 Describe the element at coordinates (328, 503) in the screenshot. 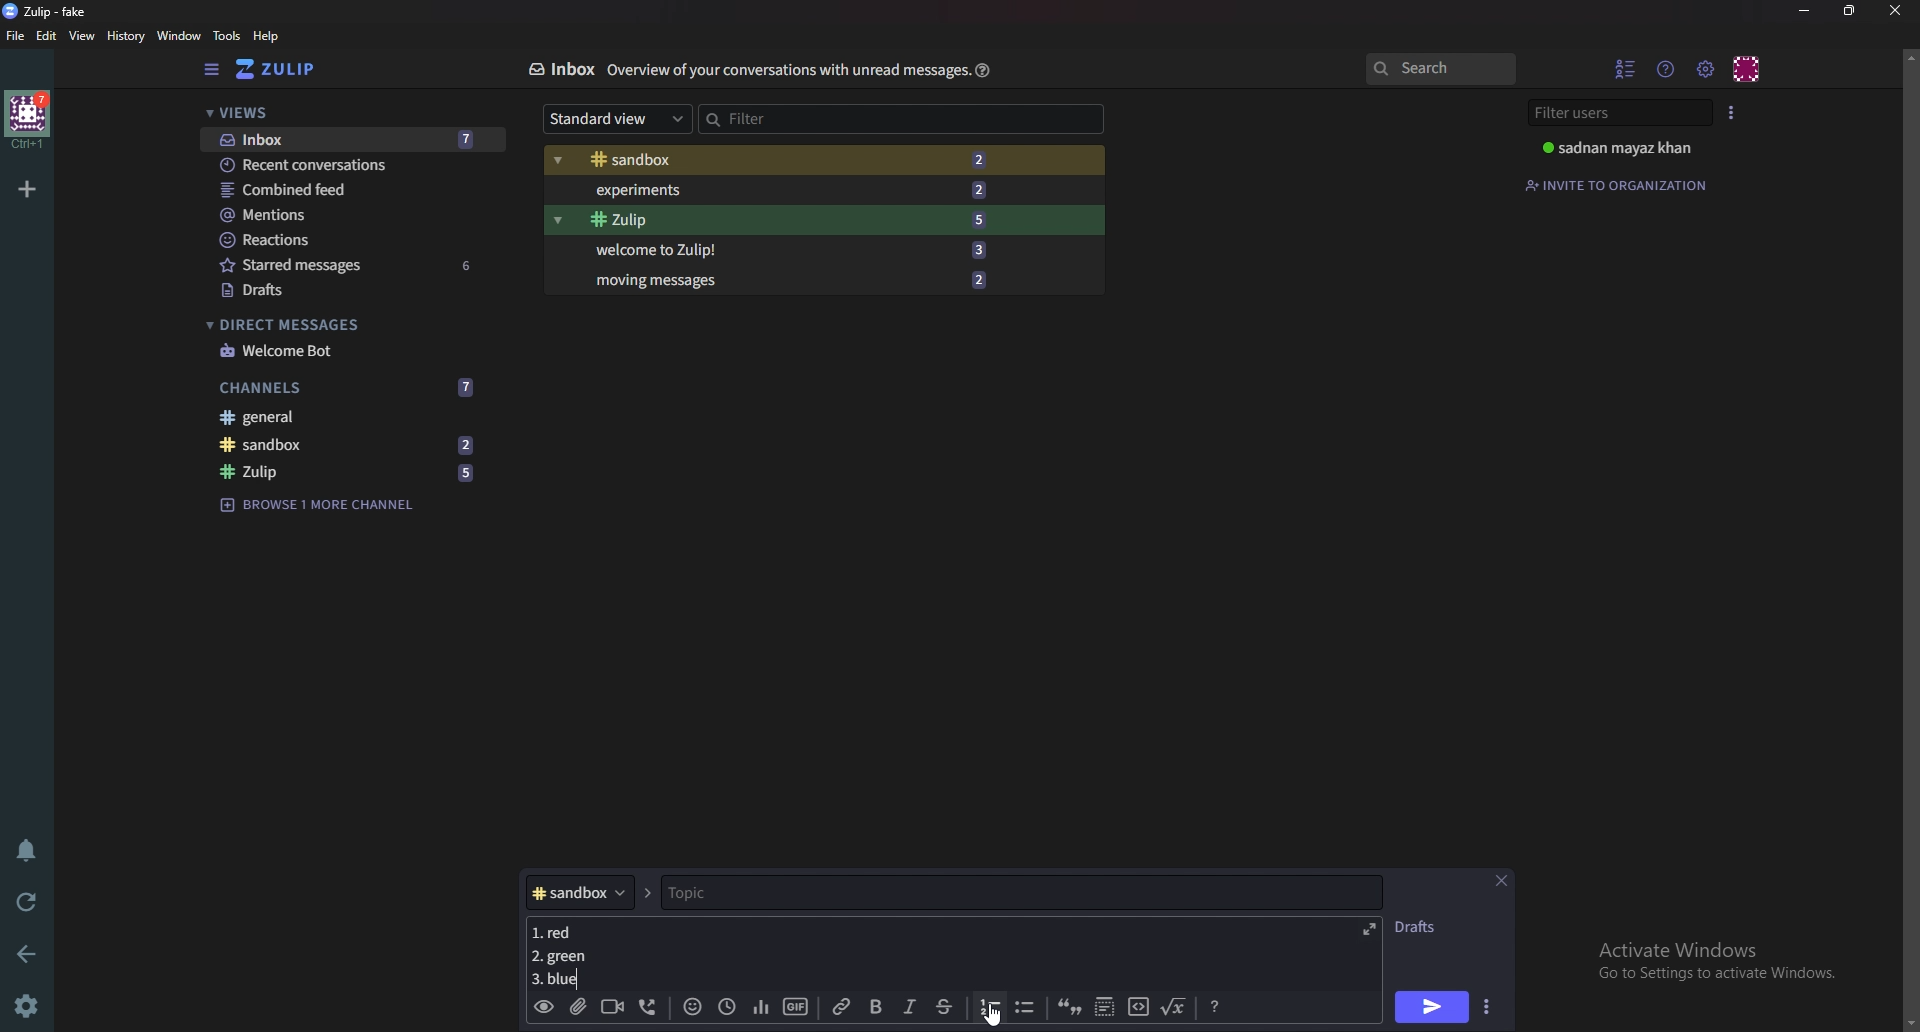

I see `Browse channel` at that location.